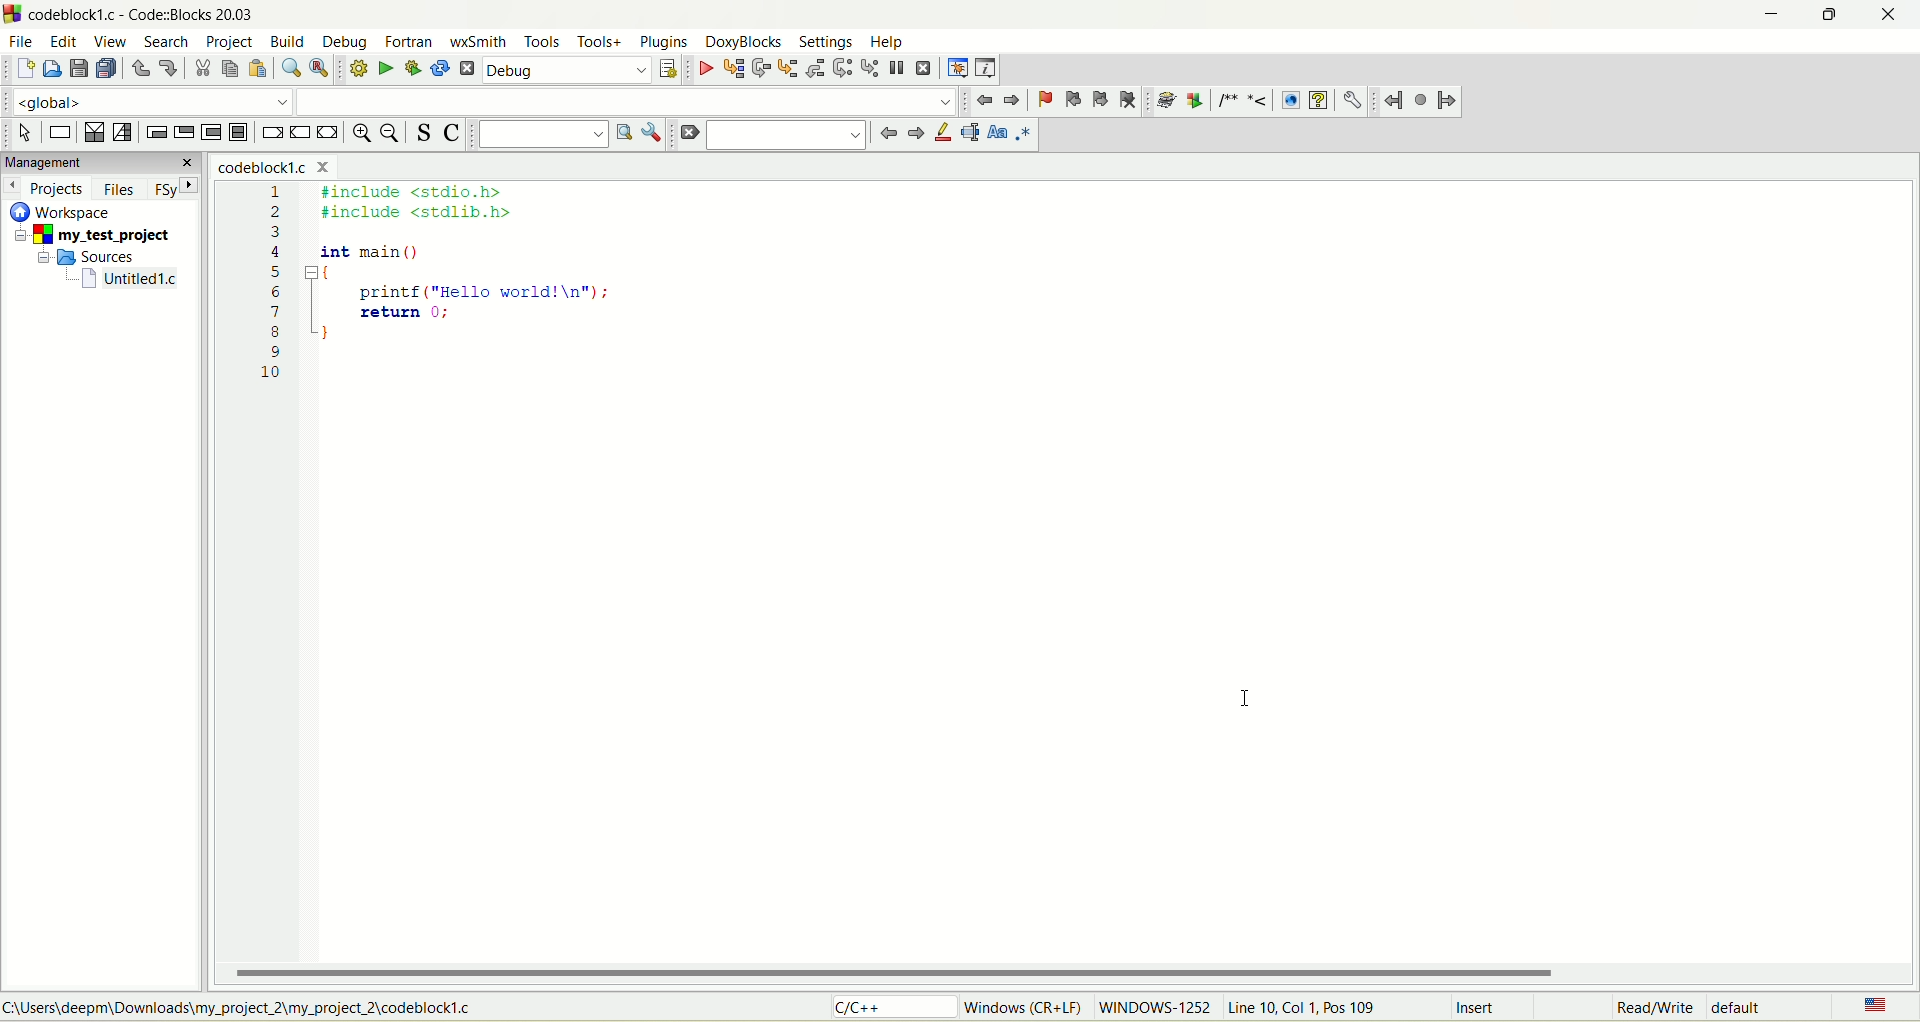 Image resolution: width=1920 pixels, height=1022 pixels. What do you see at coordinates (290, 69) in the screenshot?
I see `find` at bounding box center [290, 69].